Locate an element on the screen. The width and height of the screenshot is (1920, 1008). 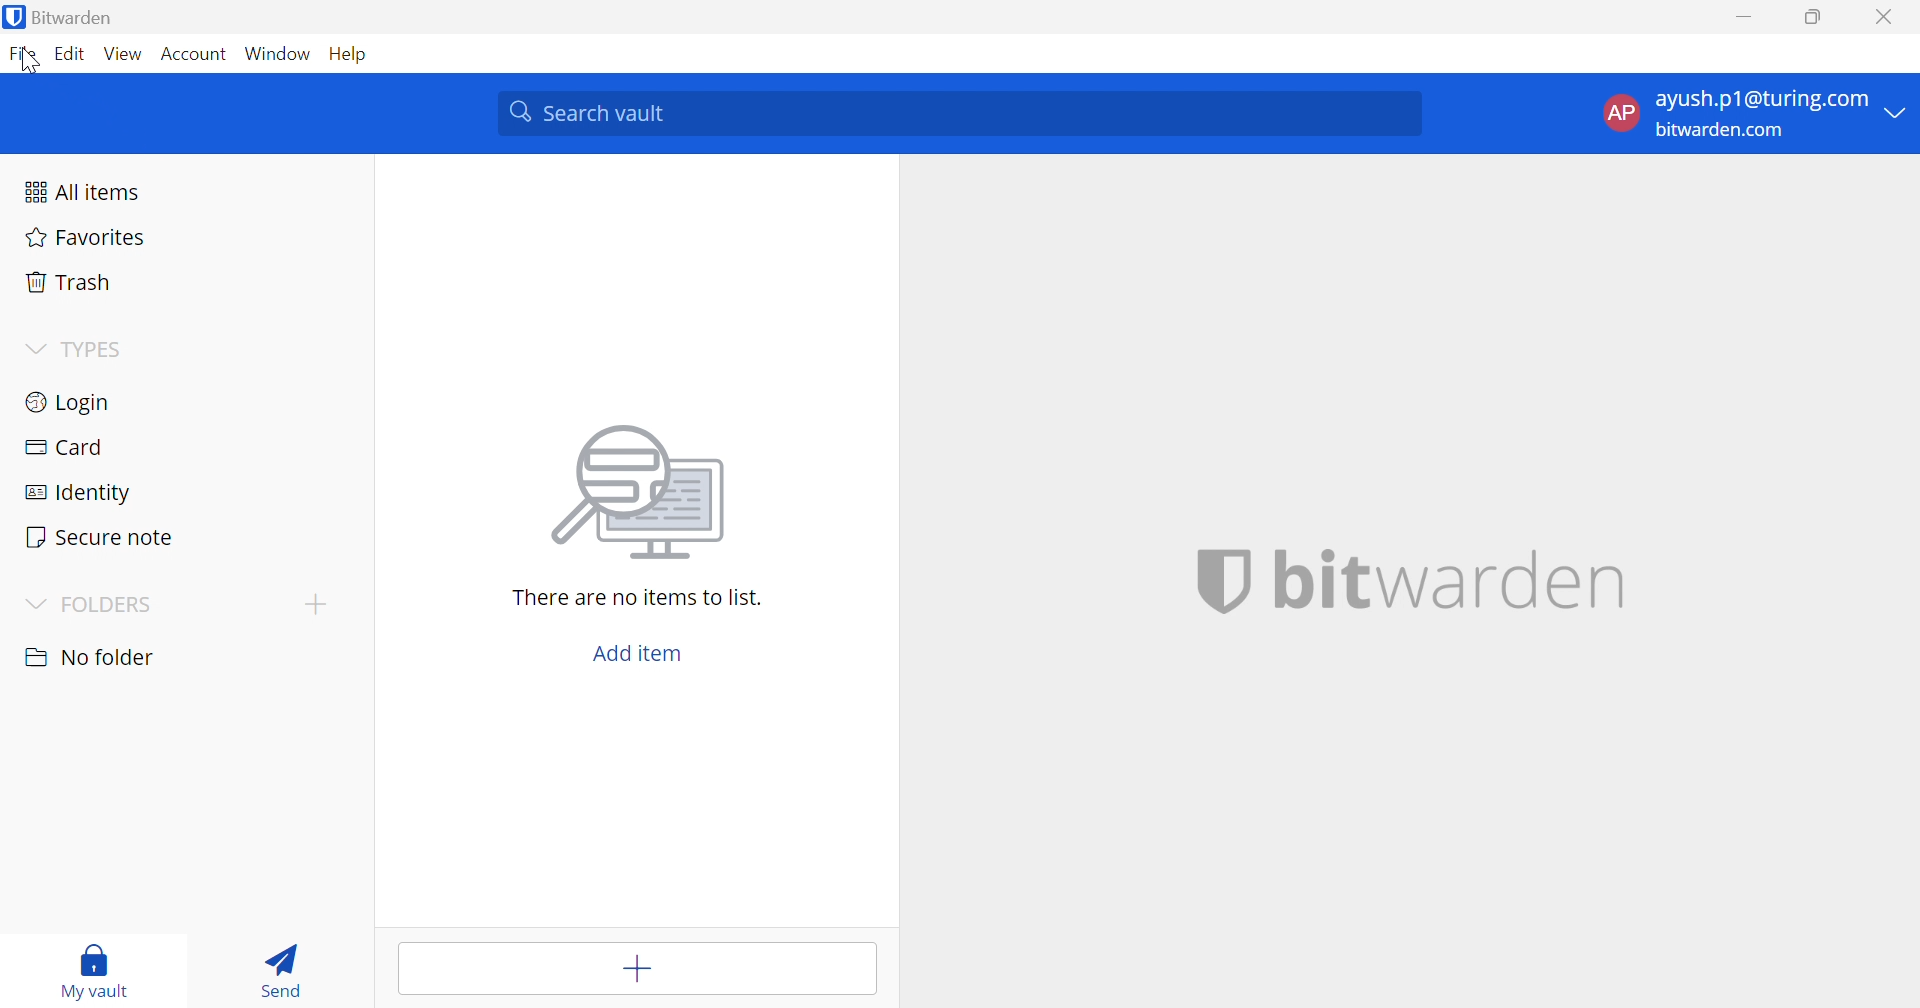
TYPES is located at coordinates (97, 349).